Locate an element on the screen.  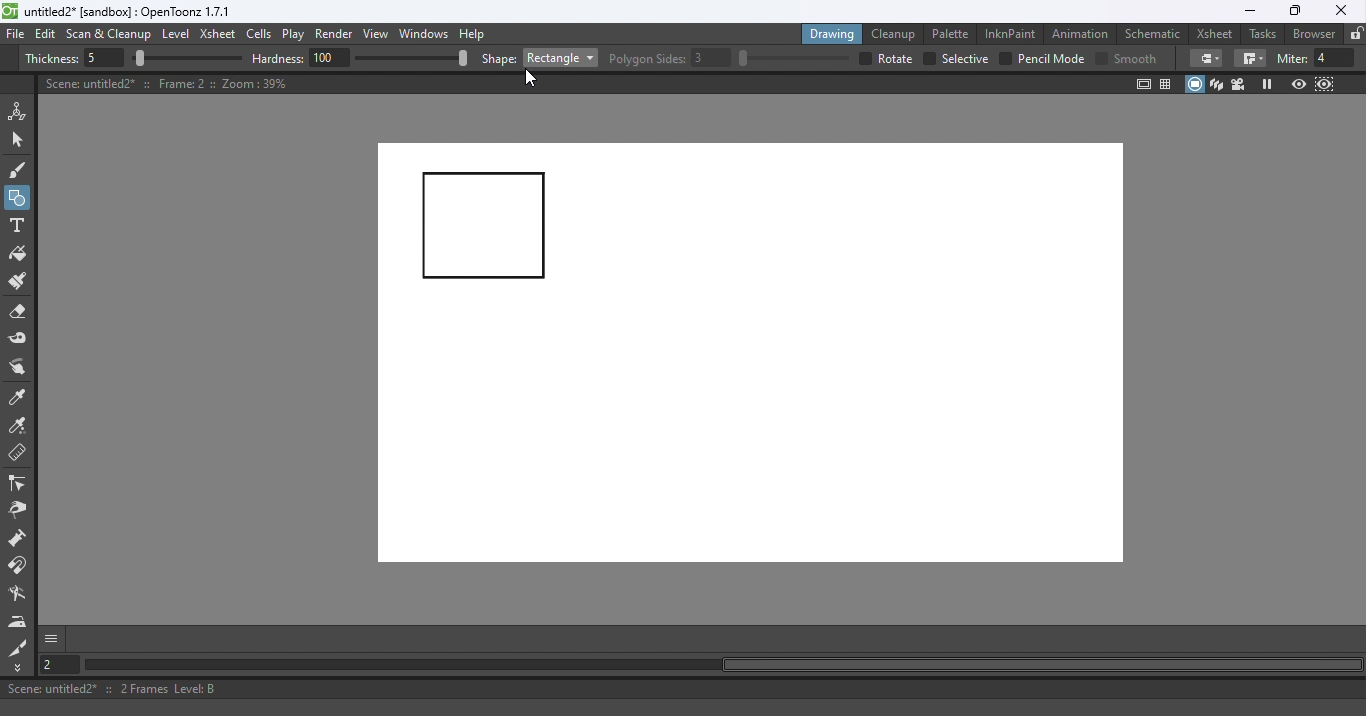
Animate tool is located at coordinates (21, 111).